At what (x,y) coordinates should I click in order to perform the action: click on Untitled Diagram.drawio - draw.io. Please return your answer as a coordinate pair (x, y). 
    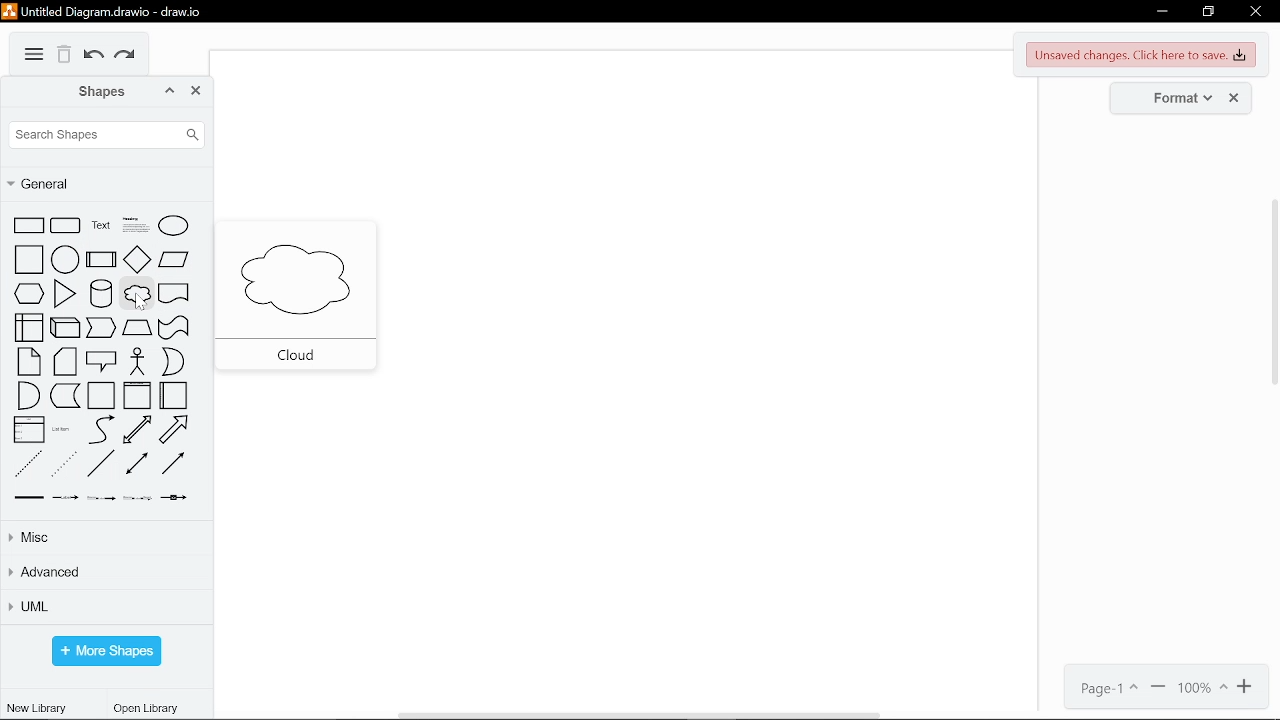
    Looking at the image, I should click on (112, 12).